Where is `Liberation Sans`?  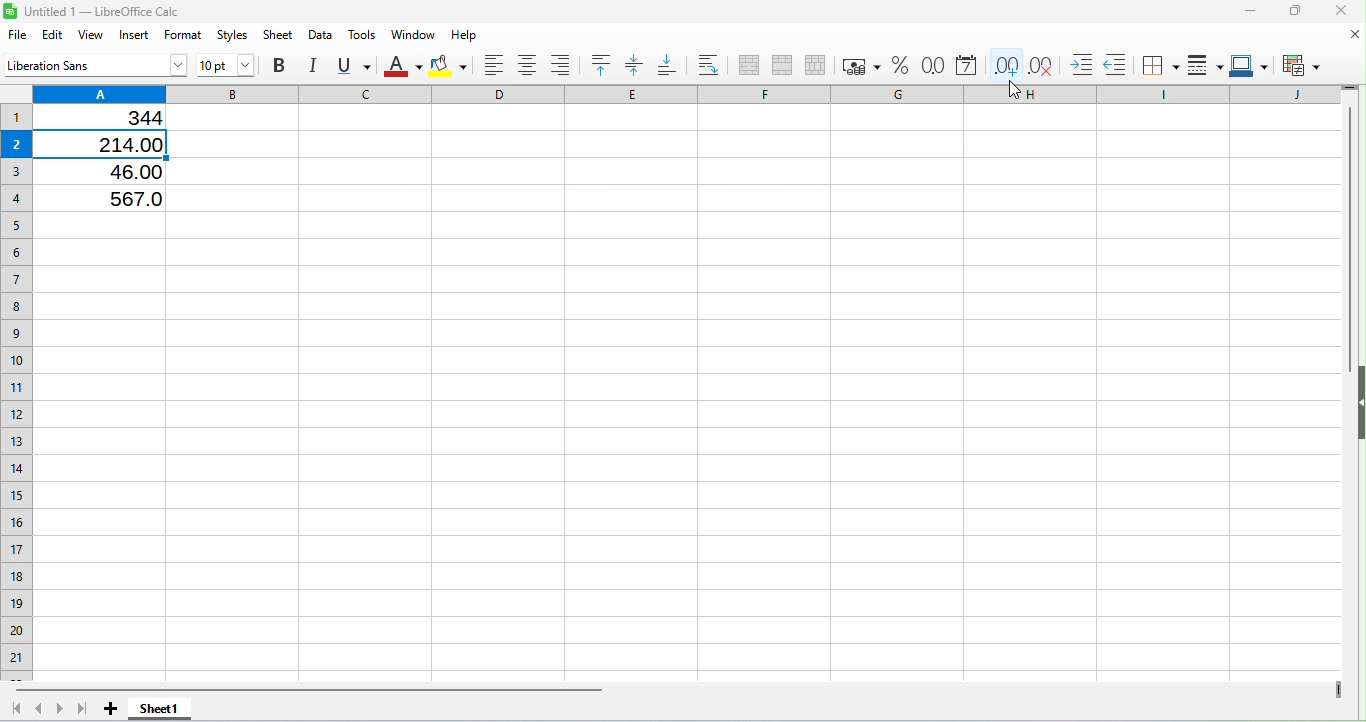
Liberation Sans is located at coordinates (97, 66).